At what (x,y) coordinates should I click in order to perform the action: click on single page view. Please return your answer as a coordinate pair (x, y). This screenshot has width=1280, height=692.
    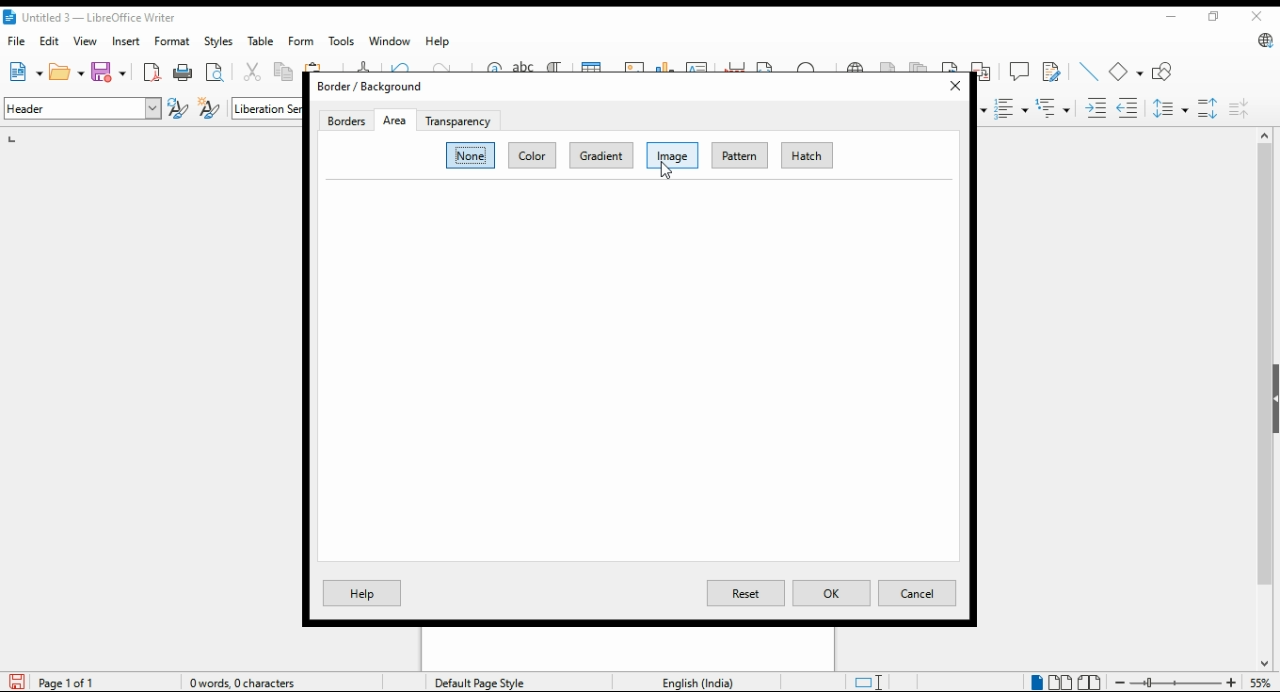
    Looking at the image, I should click on (1036, 681).